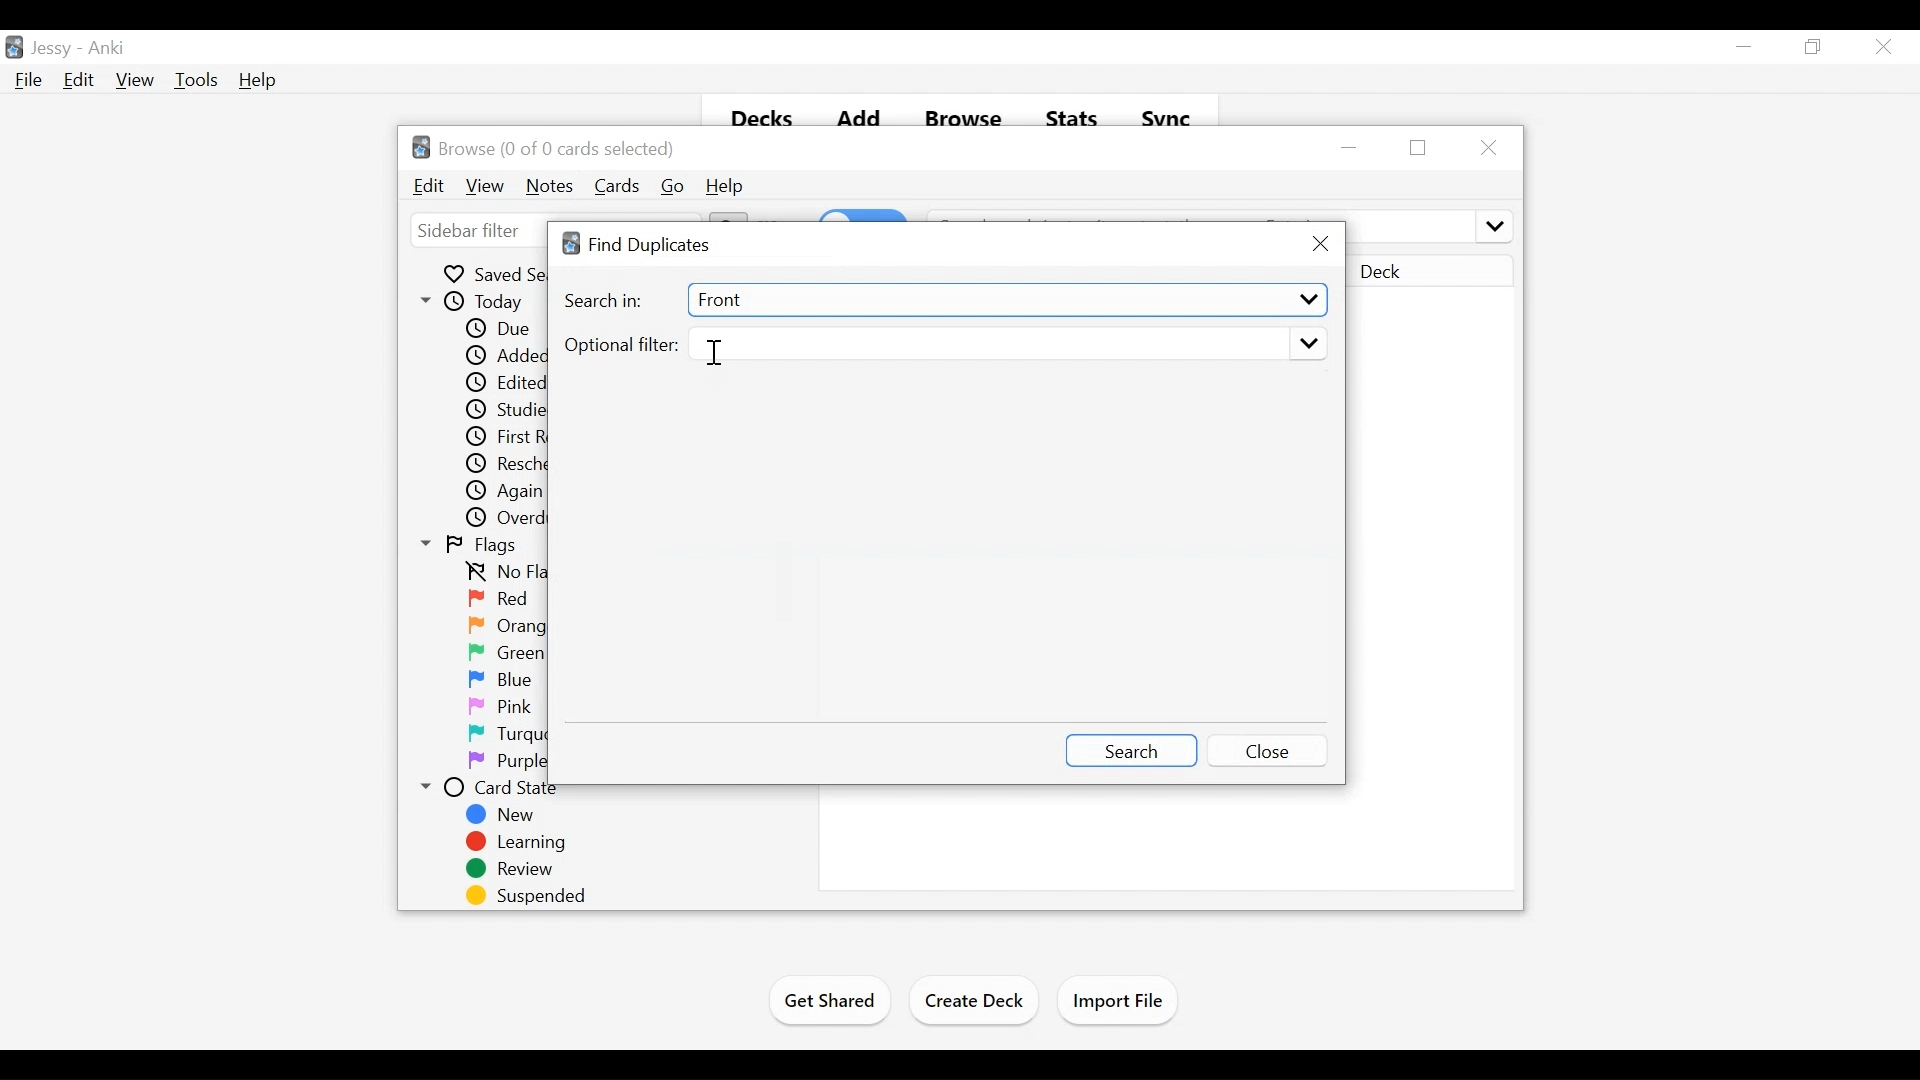 Image resolution: width=1920 pixels, height=1080 pixels. I want to click on Restore, so click(1813, 46).